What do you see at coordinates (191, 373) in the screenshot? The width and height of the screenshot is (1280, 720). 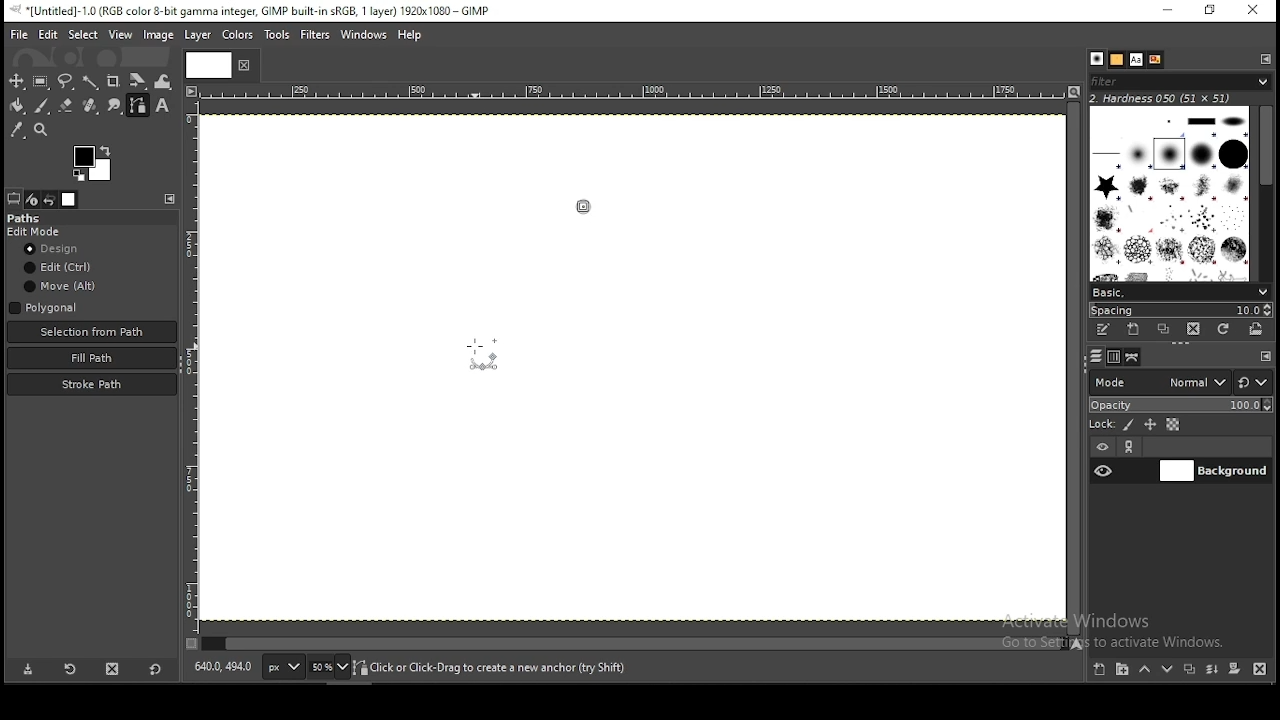 I see `vertical scale` at bounding box center [191, 373].